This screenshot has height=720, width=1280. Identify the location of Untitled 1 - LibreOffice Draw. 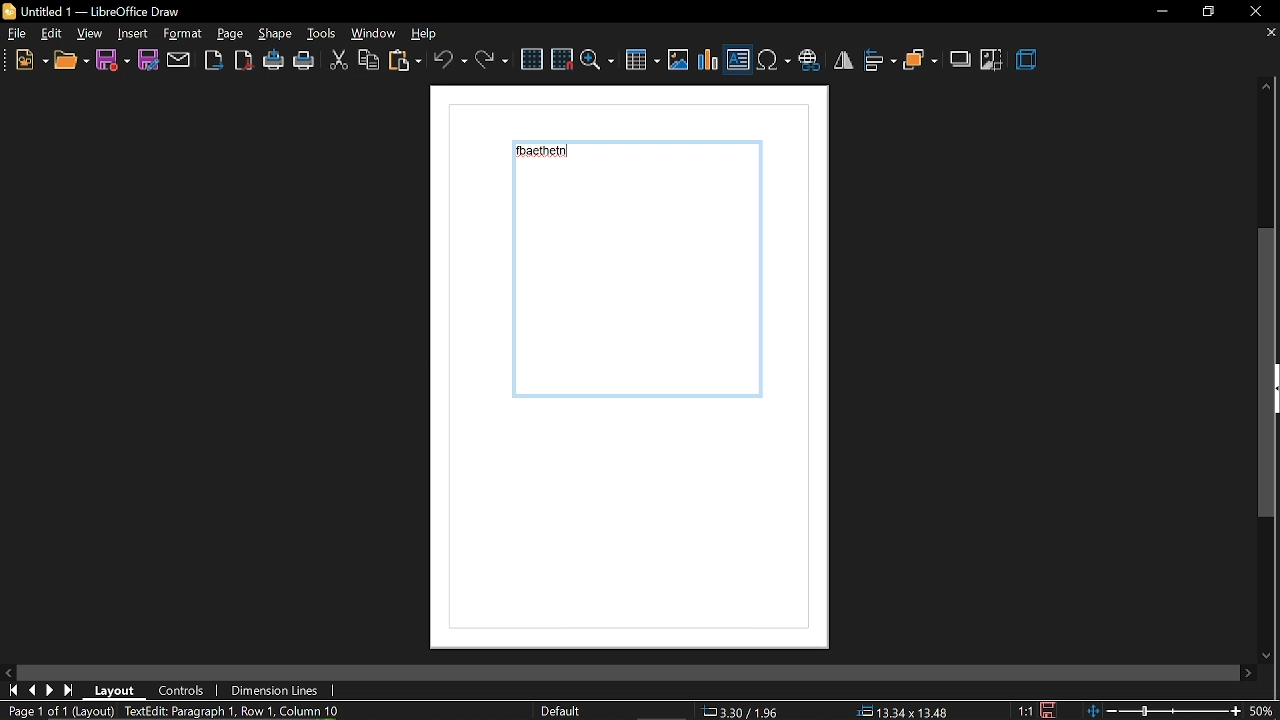
(92, 10).